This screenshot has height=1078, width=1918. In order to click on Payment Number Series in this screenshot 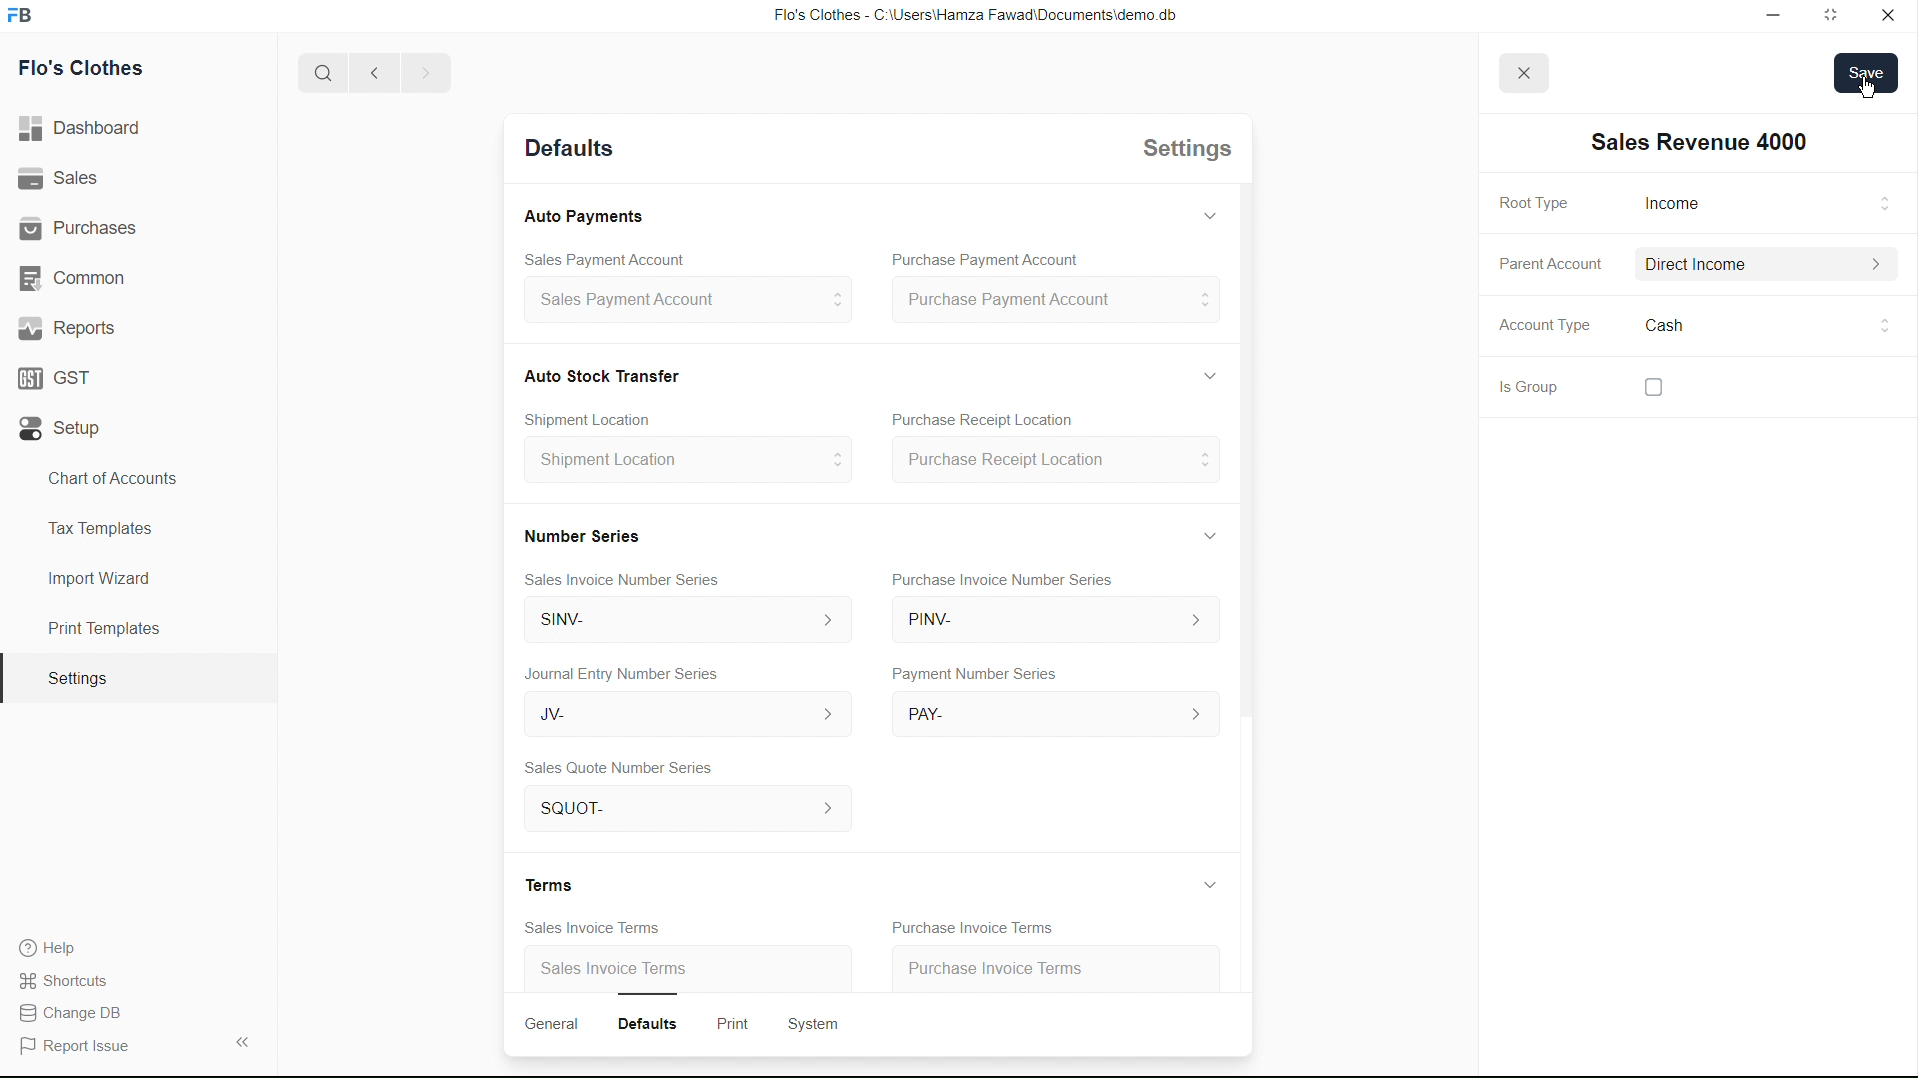, I will do `click(969, 675)`.